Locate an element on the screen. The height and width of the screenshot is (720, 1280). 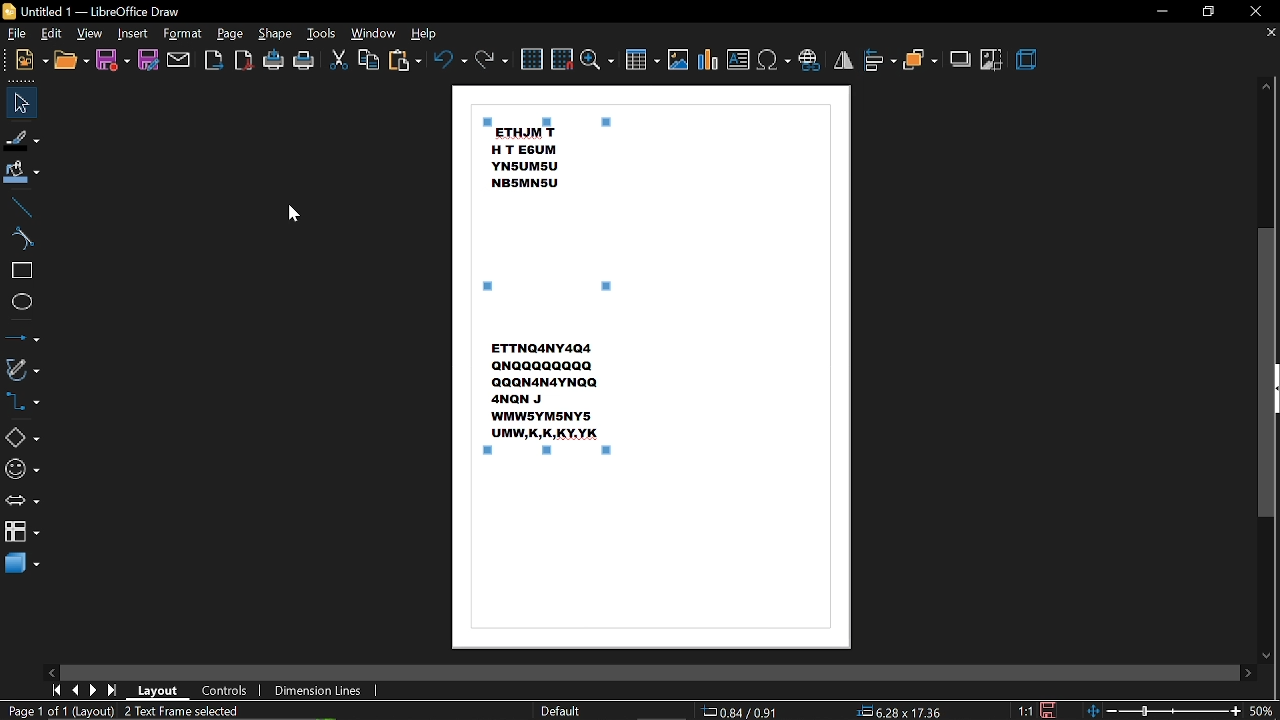
insert chart is located at coordinates (708, 60).